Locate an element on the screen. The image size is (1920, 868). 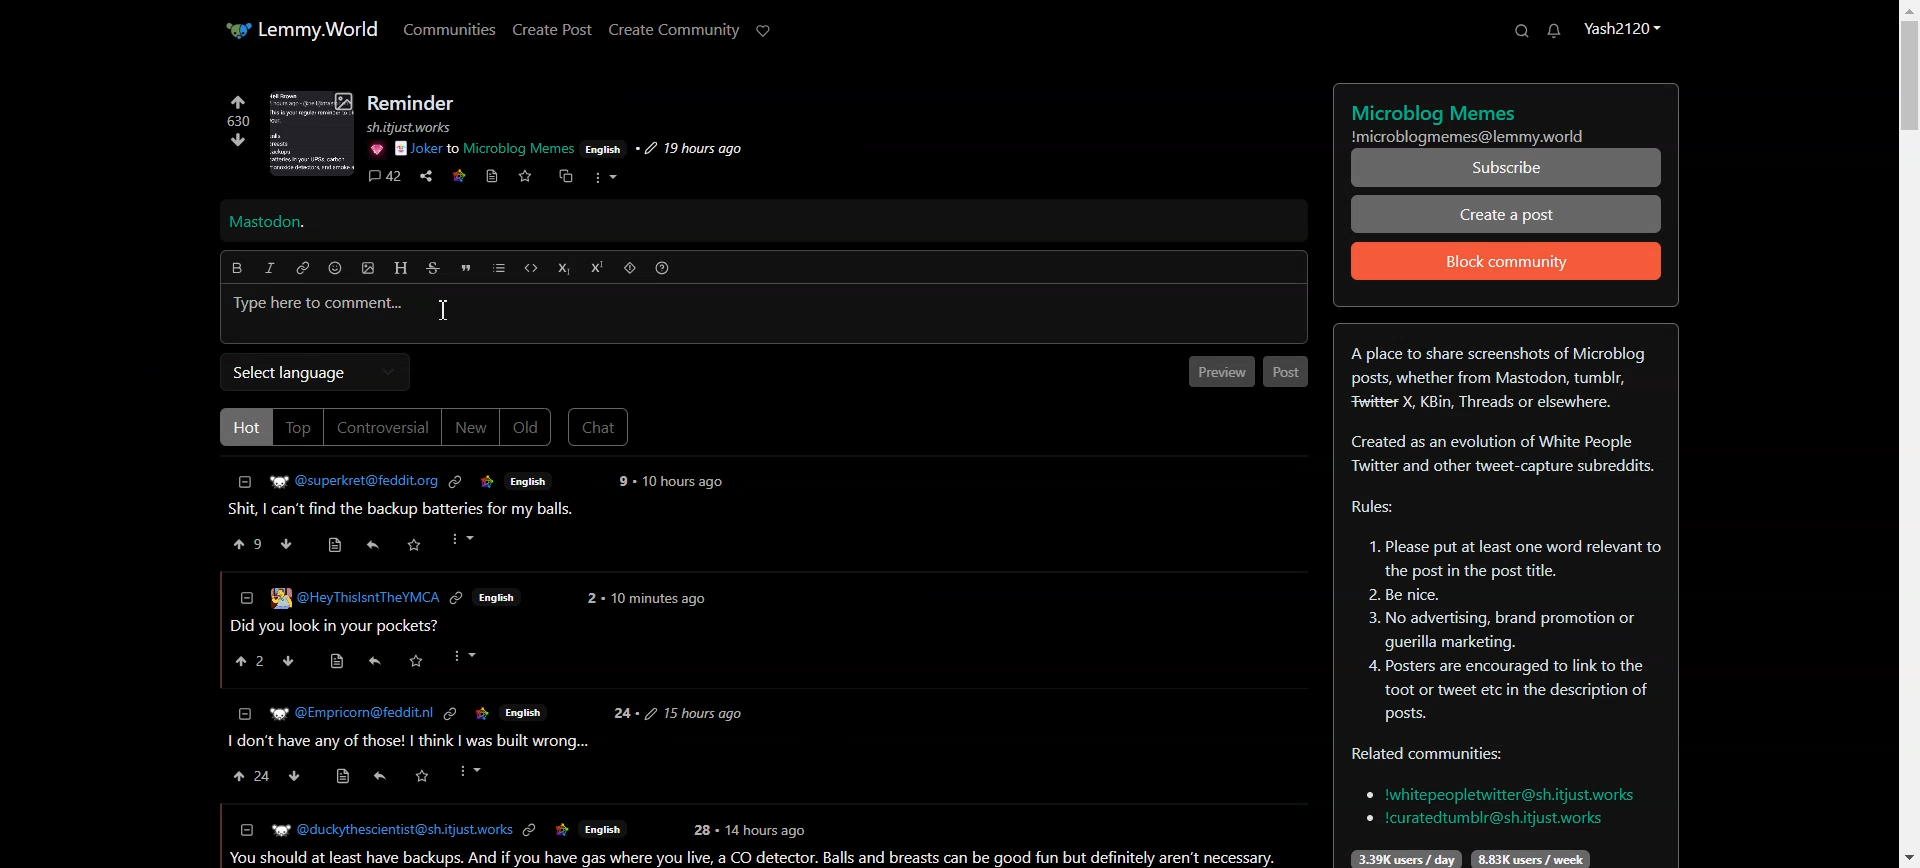
English is located at coordinates (499, 598).